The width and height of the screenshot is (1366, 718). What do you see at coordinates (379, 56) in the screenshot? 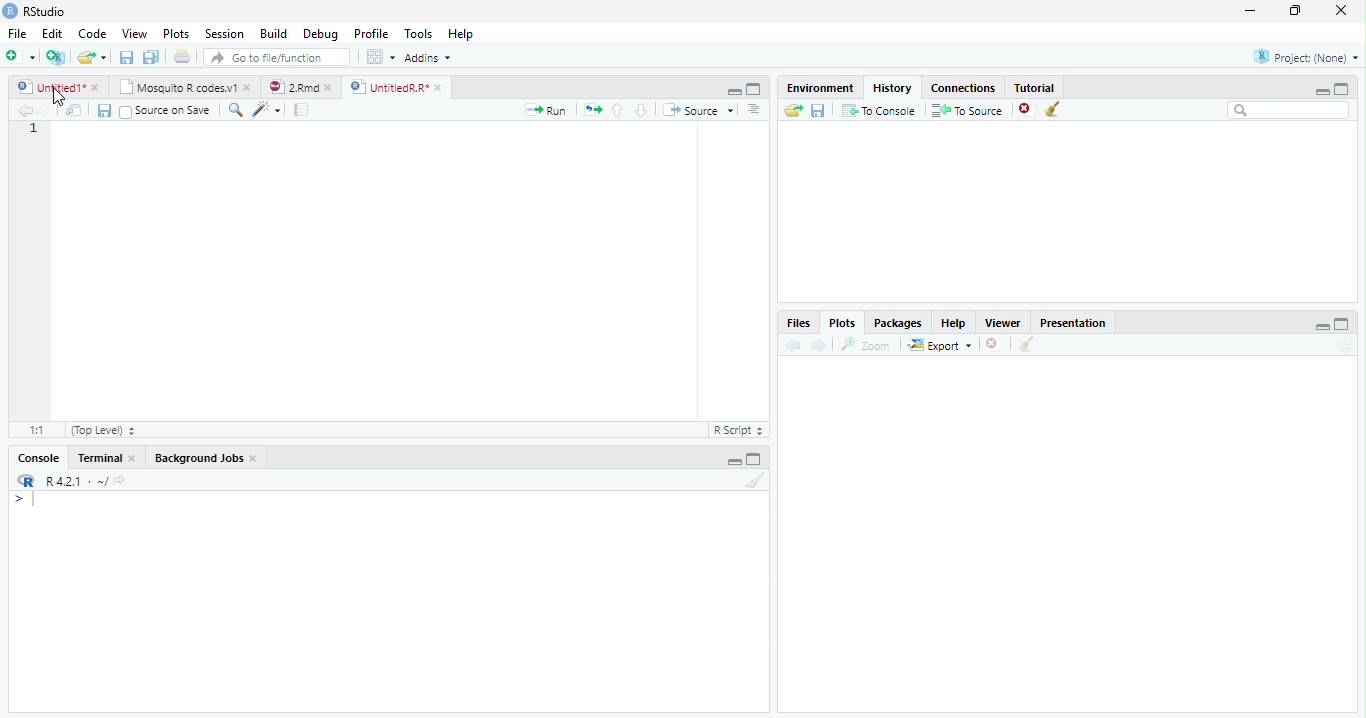
I see `Workspace pane` at bounding box center [379, 56].